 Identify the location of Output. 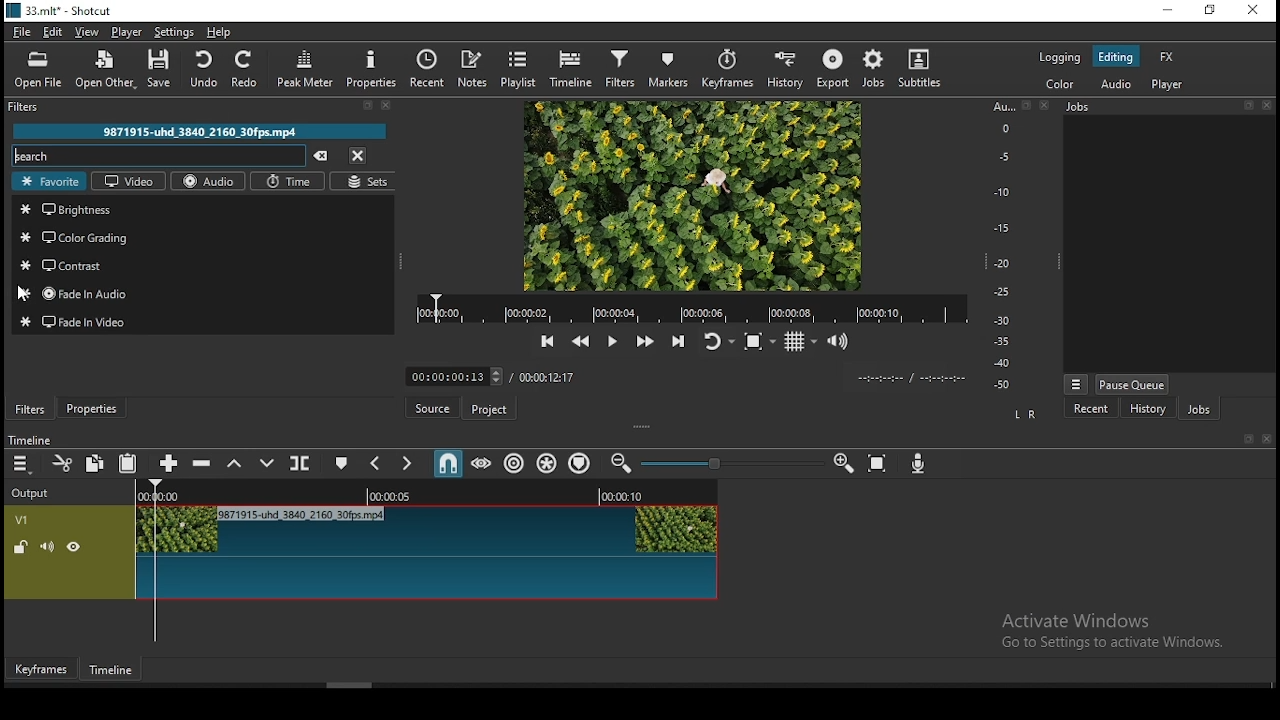
(30, 494).